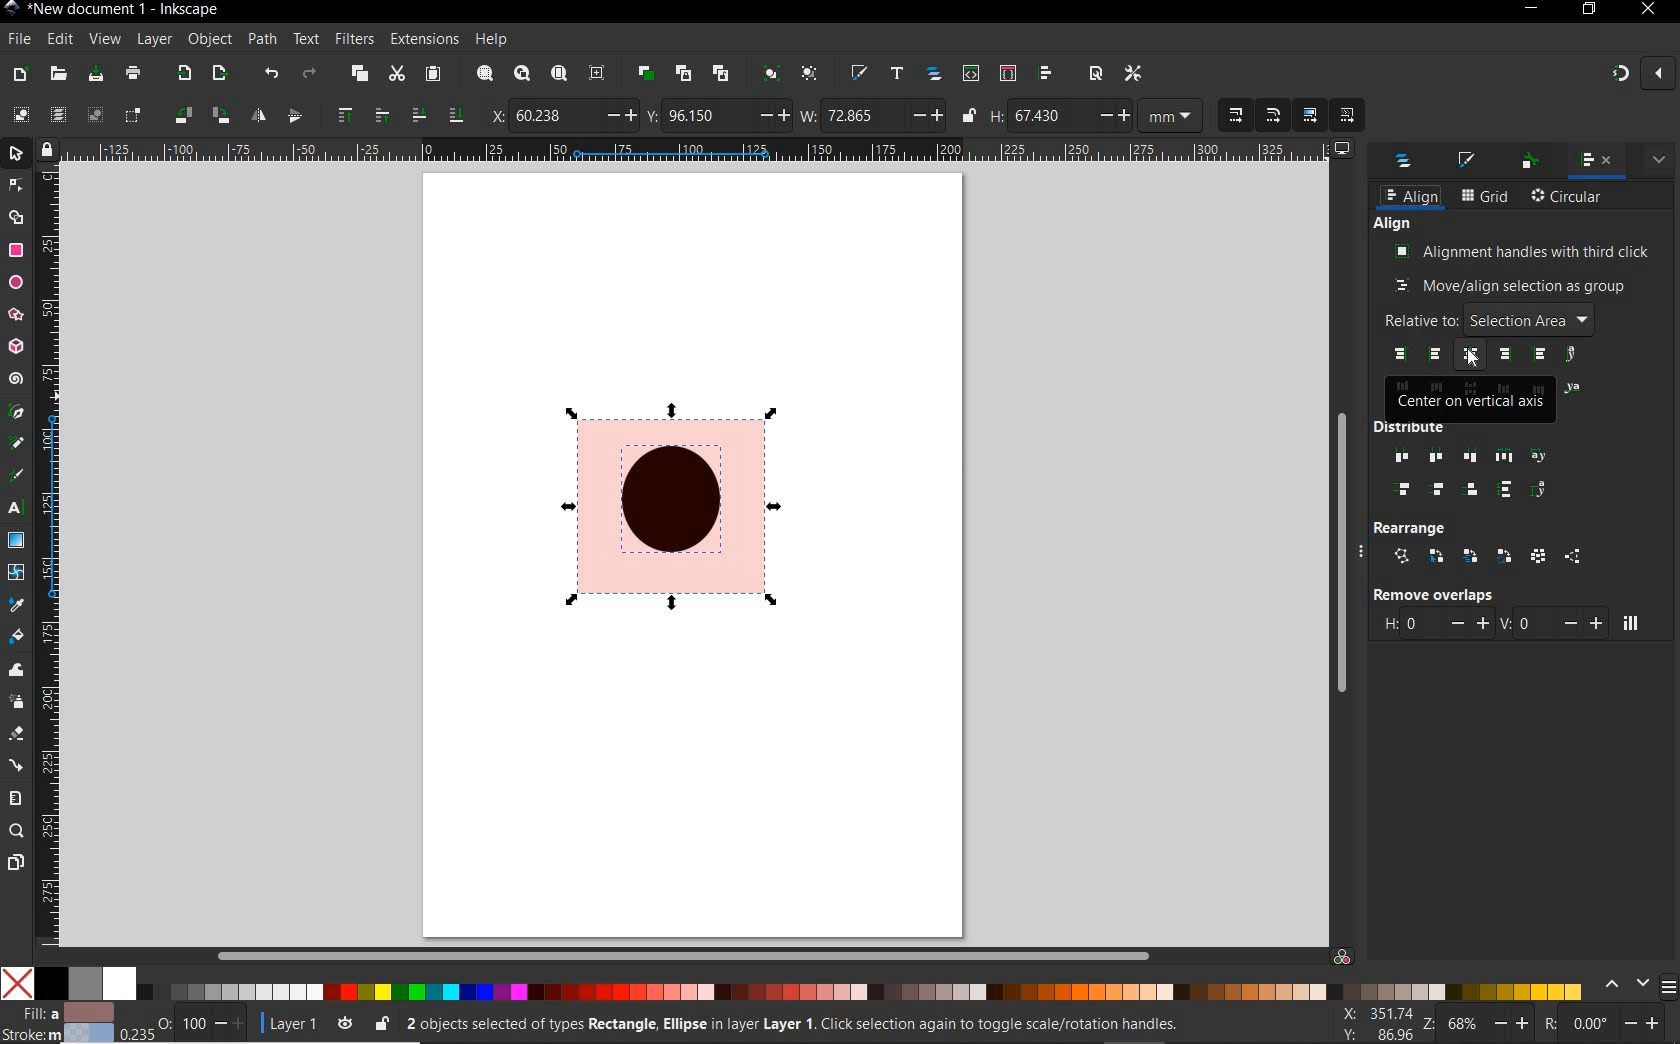 This screenshot has width=1680, height=1044. What do you see at coordinates (1568, 198) in the screenshot?
I see `circular` at bounding box center [1568, 198].